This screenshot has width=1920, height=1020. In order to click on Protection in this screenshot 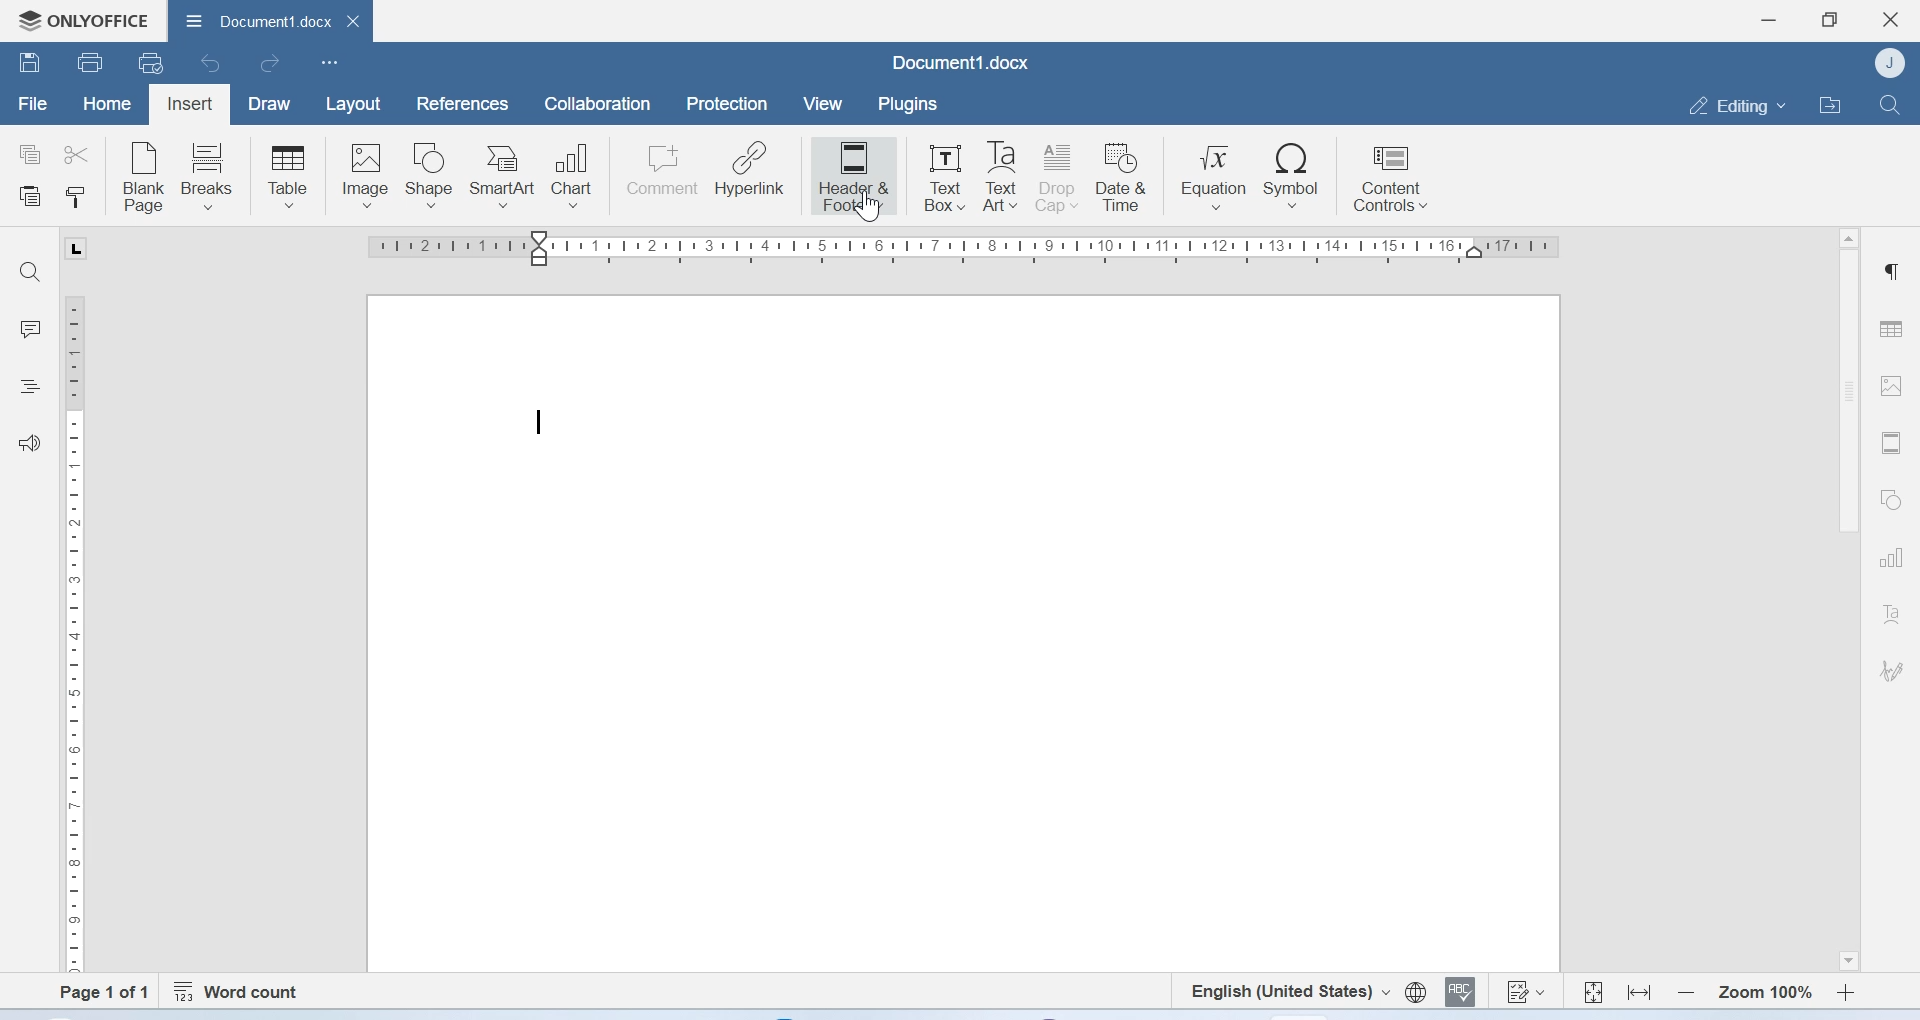, I will do `click(729, 105)`.